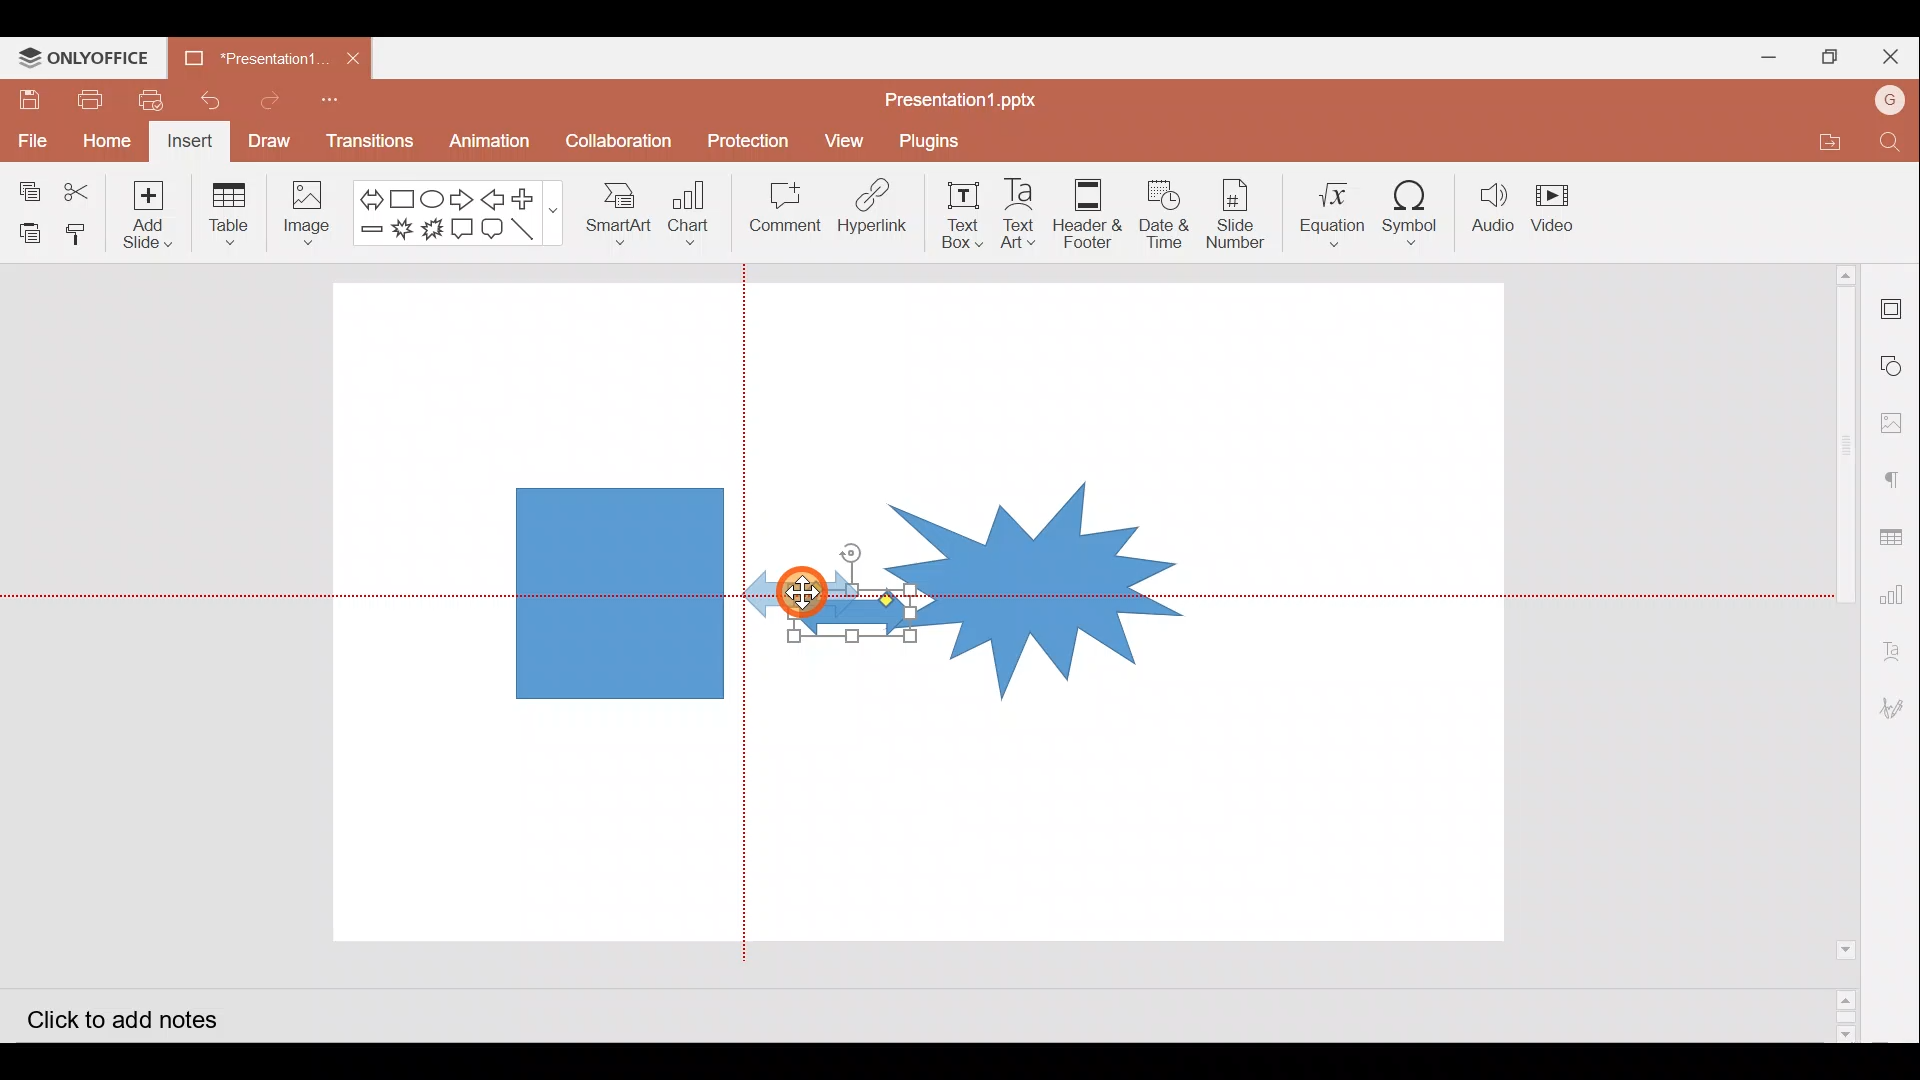 This screenshot has width=1920, height=1080. I want to click on SmartArt, so click(619, 217).